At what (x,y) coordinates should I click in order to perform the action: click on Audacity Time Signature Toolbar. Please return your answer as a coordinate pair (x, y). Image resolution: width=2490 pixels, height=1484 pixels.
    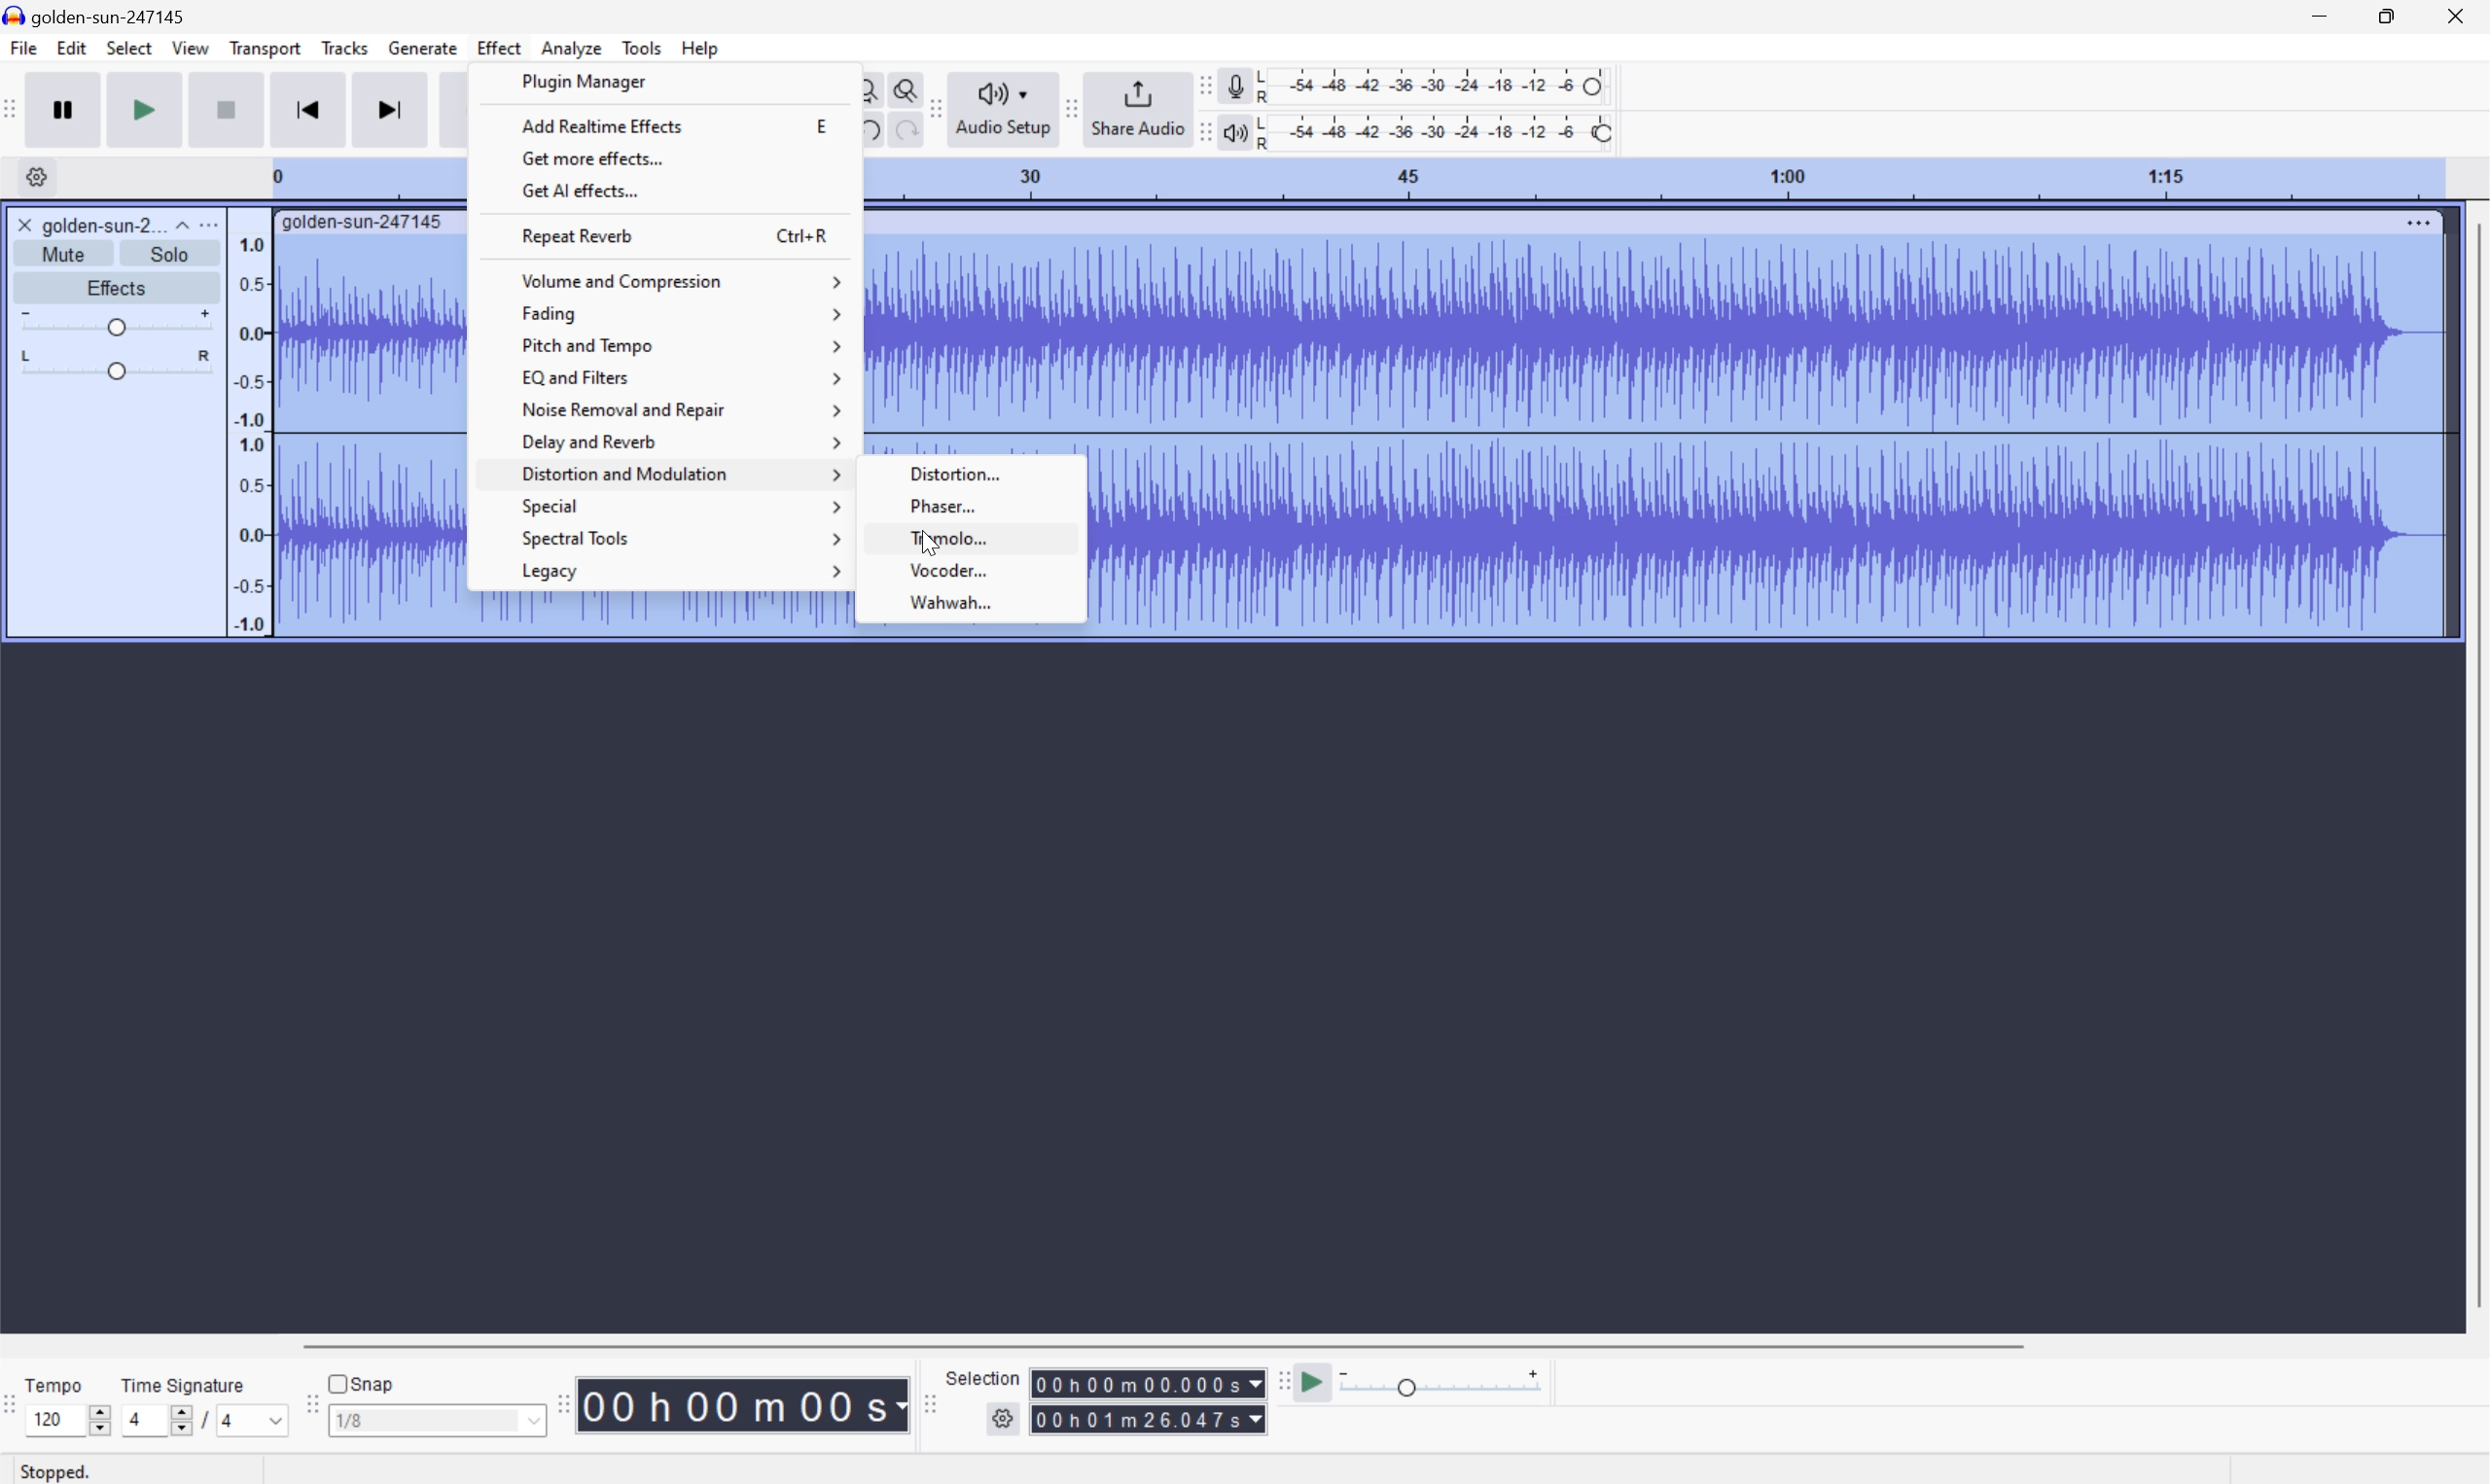
    Looking at the image, I should click on (16, 1409).